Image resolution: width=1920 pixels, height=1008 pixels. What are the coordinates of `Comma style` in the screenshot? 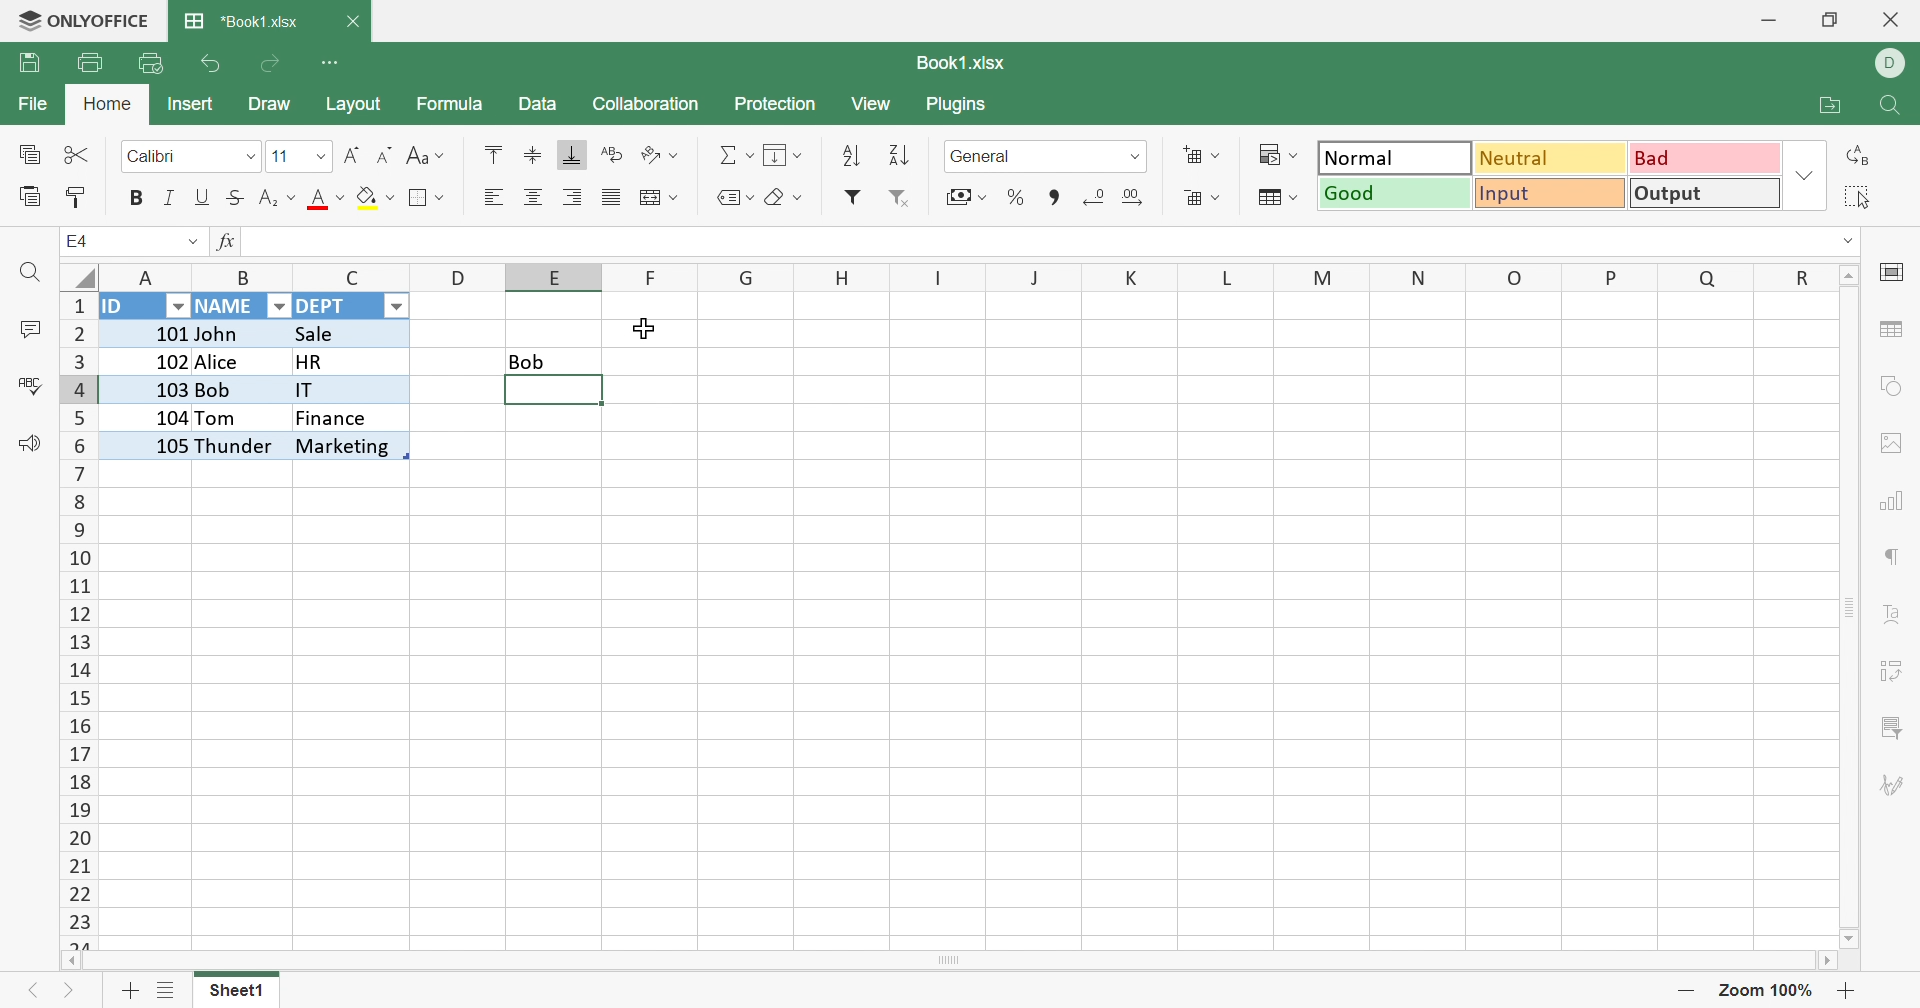 It's located at (1052, 197).